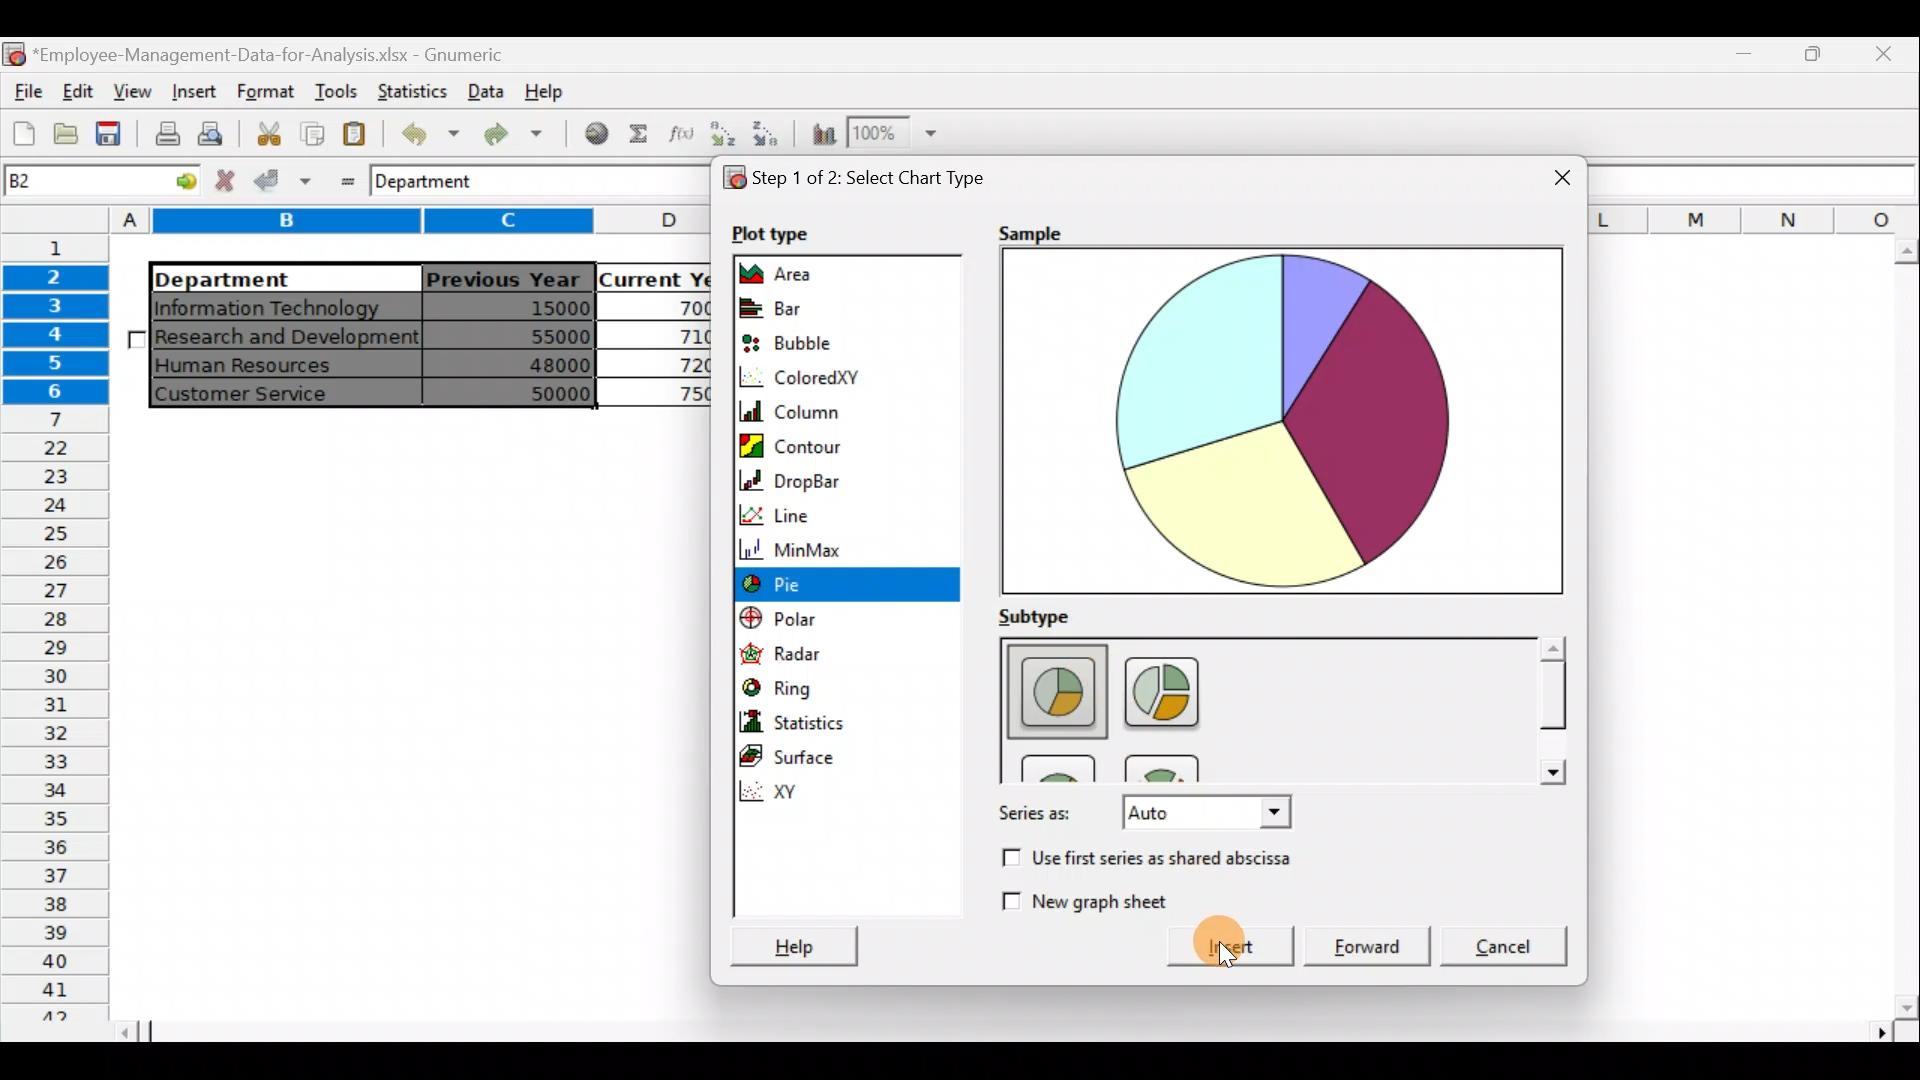 This screenshot has height=1080, width=1920. What do you see at coordinates (262, 92) in the screenshot?
I see `Format` at bounding box center [262, 92].